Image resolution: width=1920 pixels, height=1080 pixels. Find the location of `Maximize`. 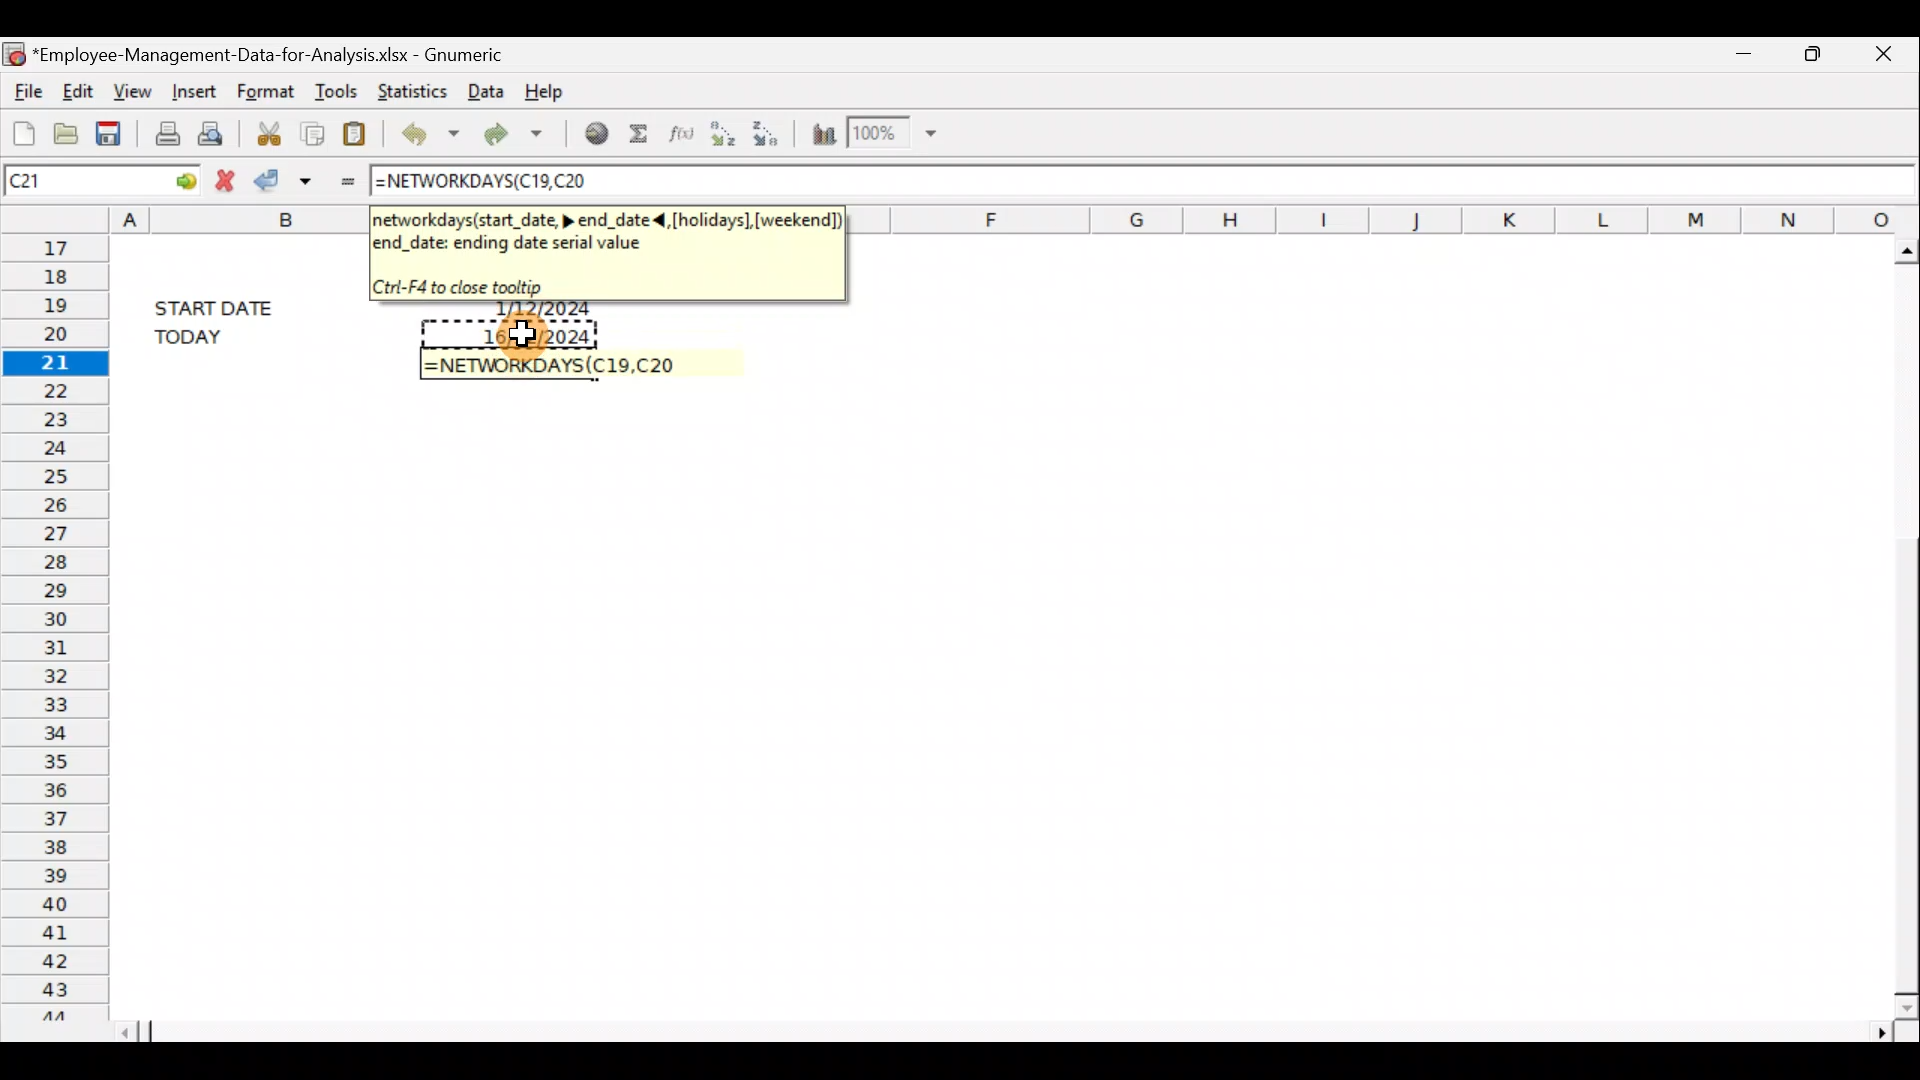

Maximize is located at coordinates (1812, 55).